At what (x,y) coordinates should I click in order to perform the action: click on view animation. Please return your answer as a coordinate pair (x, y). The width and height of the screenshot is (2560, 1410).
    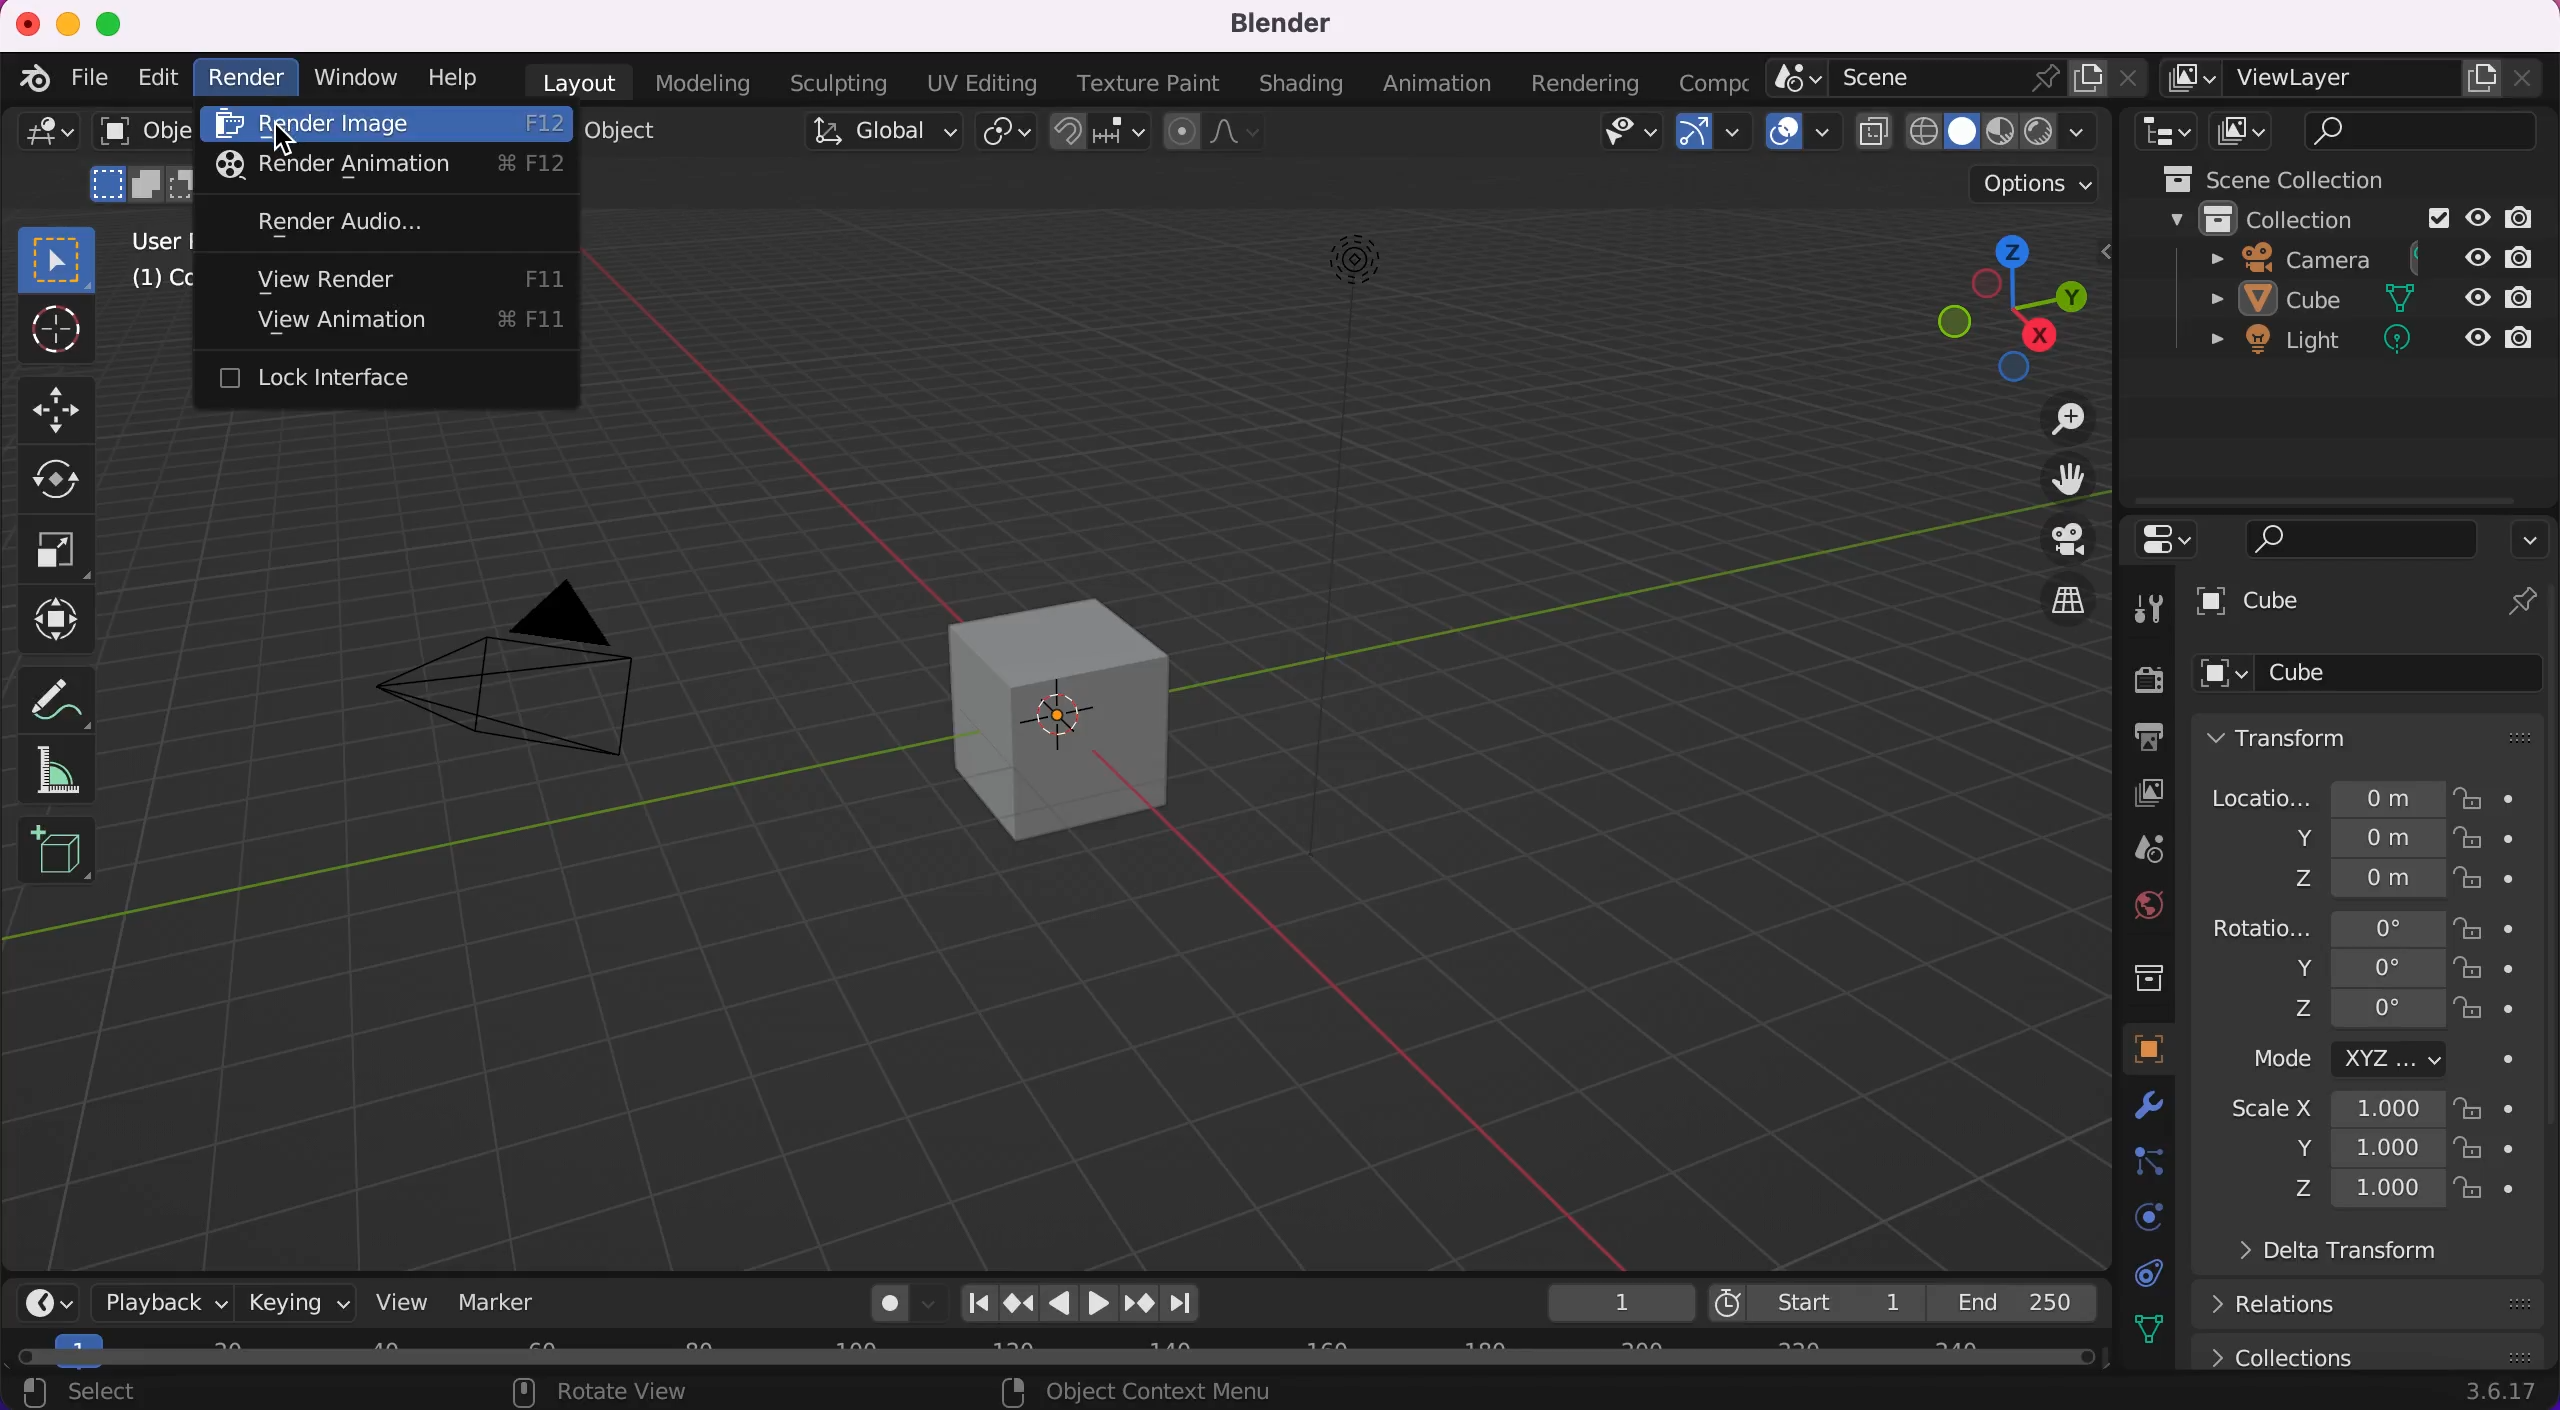
    Looking at the image, I should click on (322, 324).